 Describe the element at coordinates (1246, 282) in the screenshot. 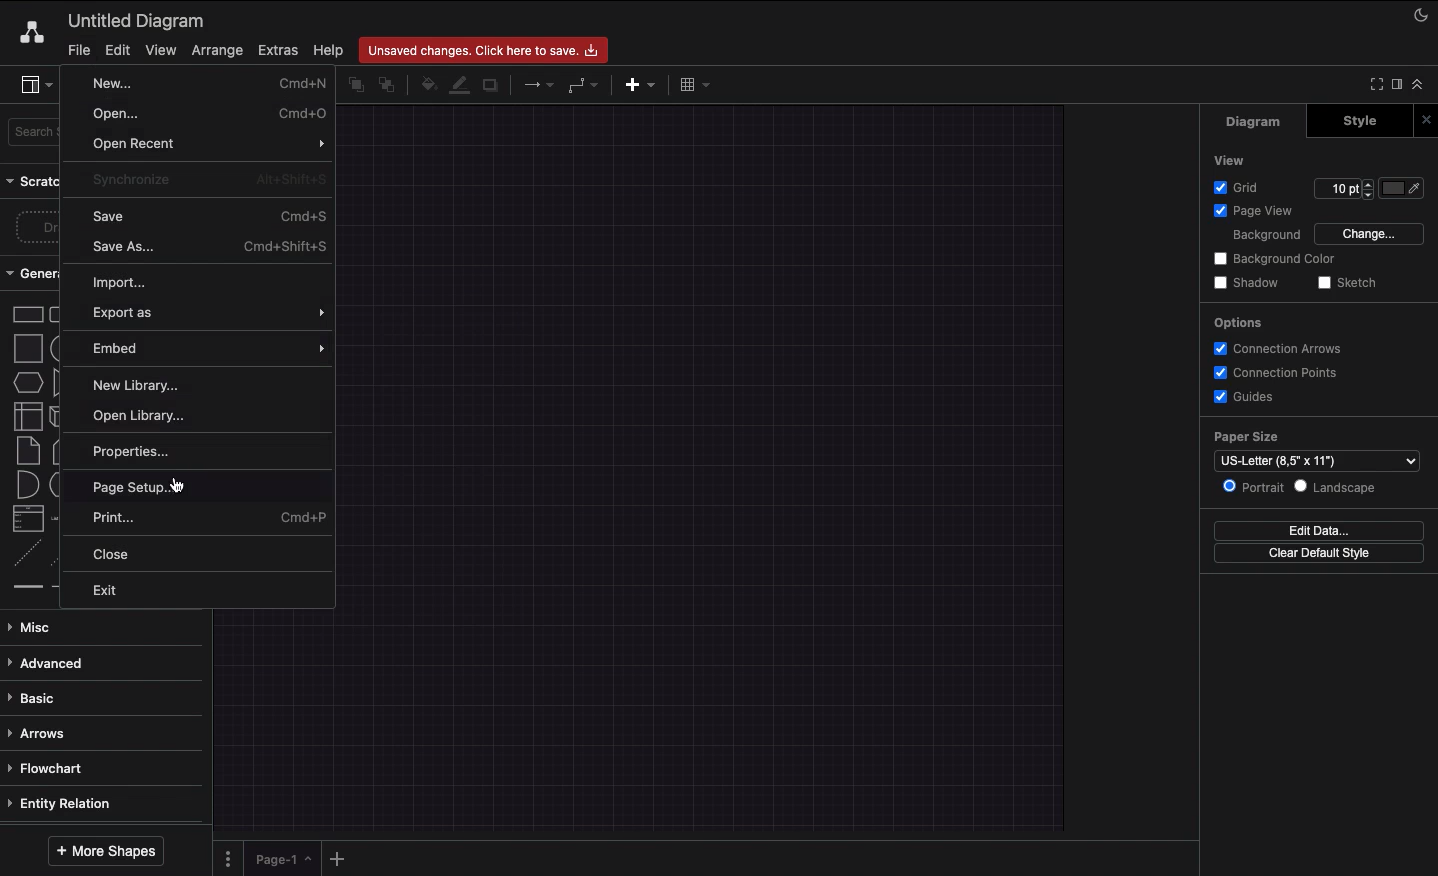

I see `Shadow` at that location.